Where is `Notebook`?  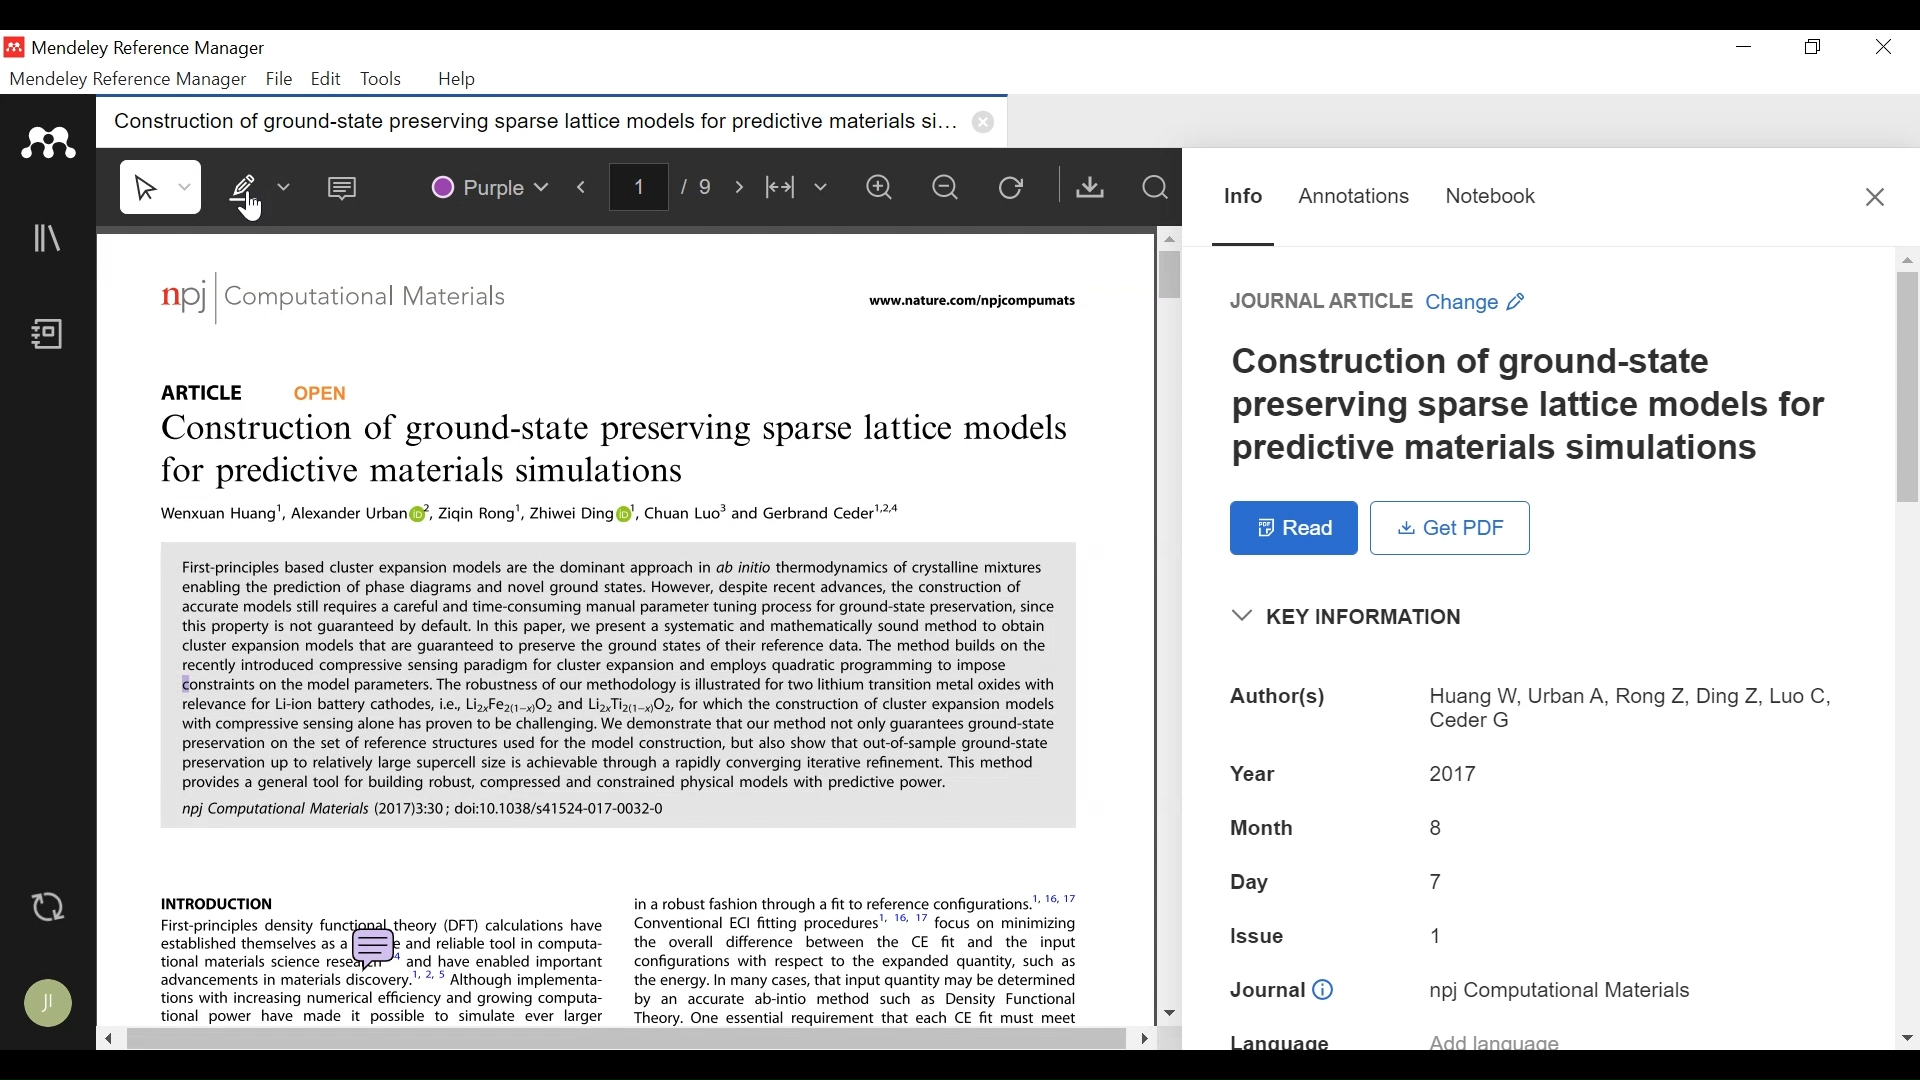 Notebook is located at coordinates (1492, 196).